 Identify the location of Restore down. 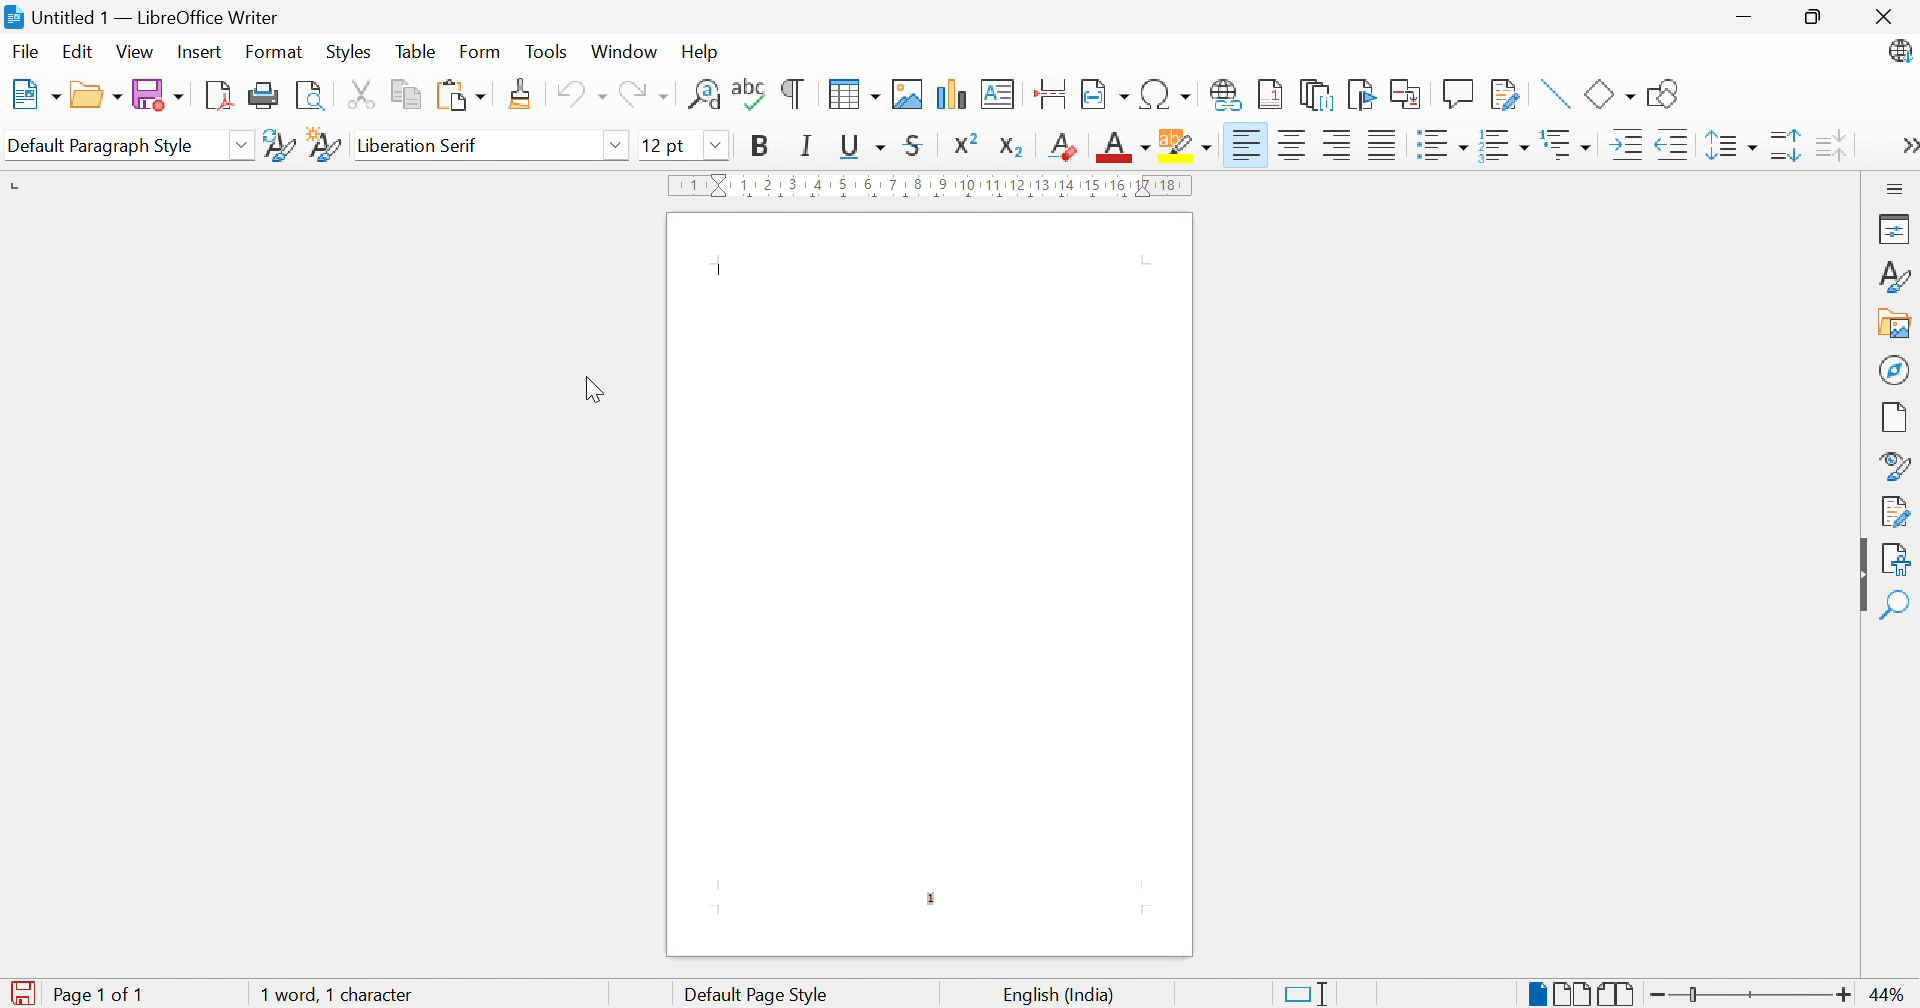
(1818, 17).